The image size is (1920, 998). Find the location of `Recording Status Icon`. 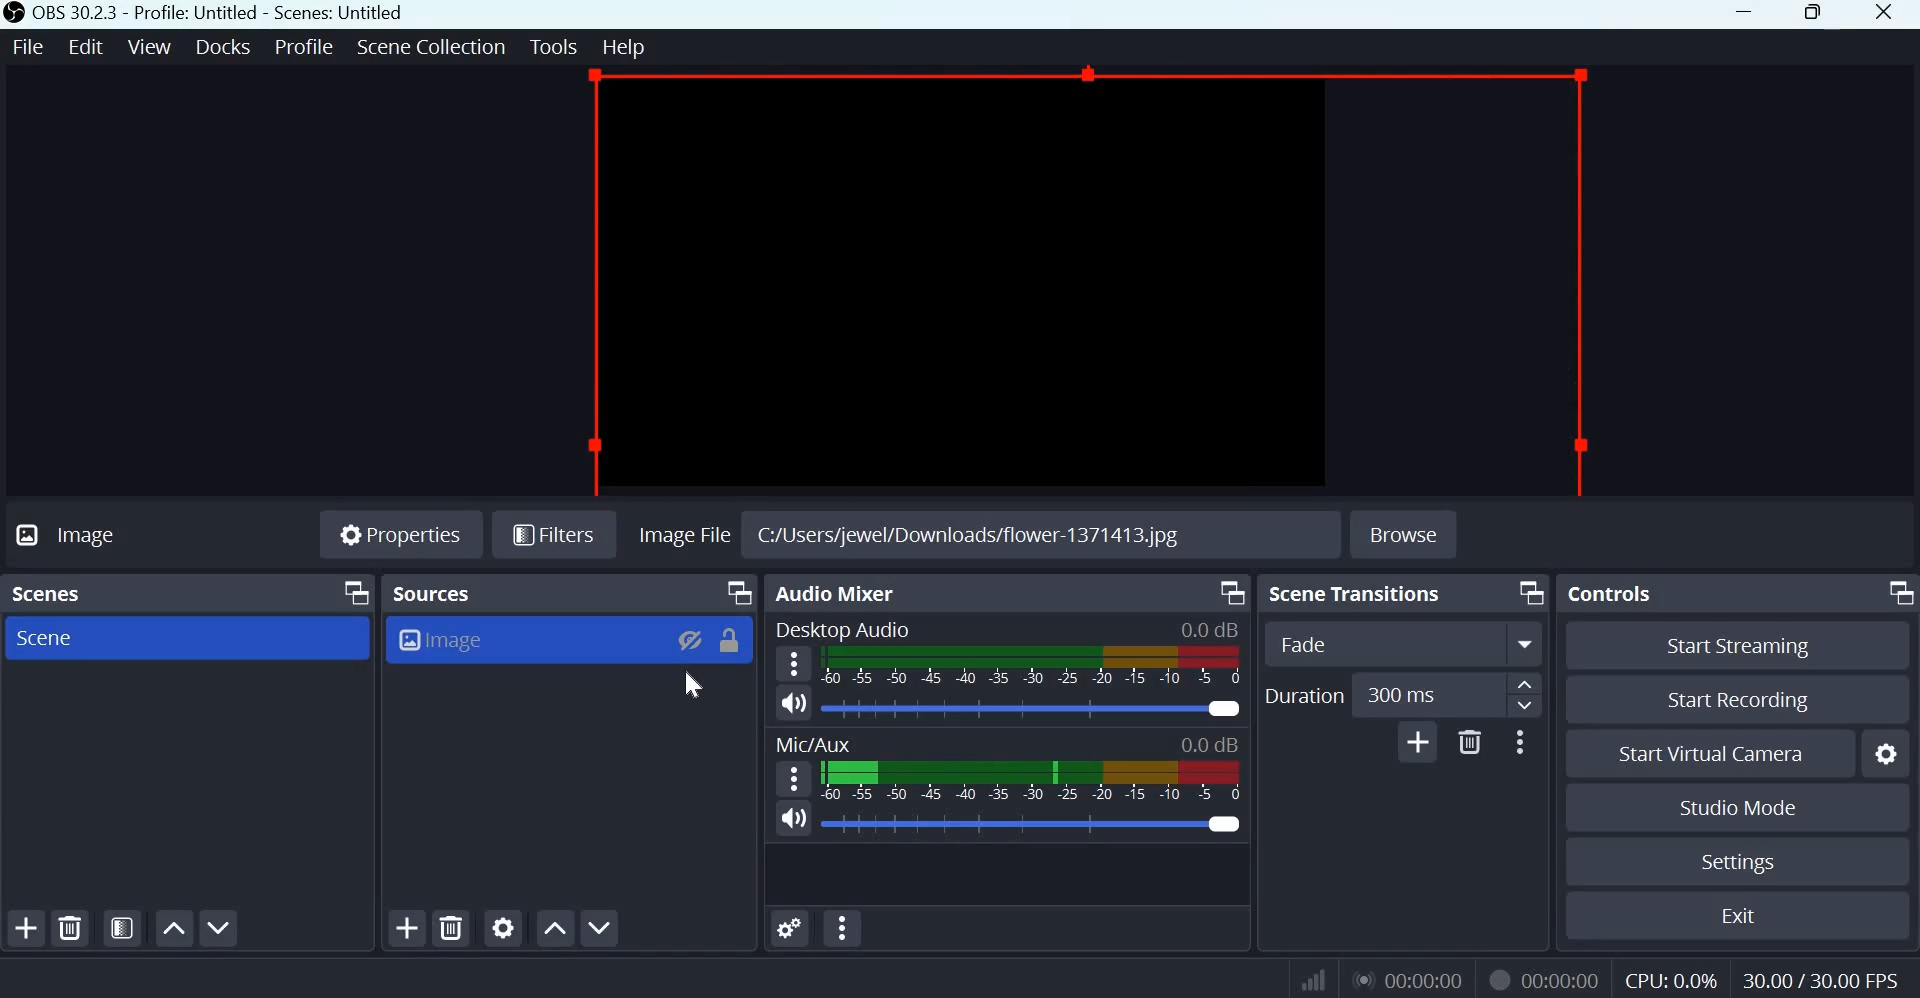

Recording Status Icon is located at coordinates (1499, 979).